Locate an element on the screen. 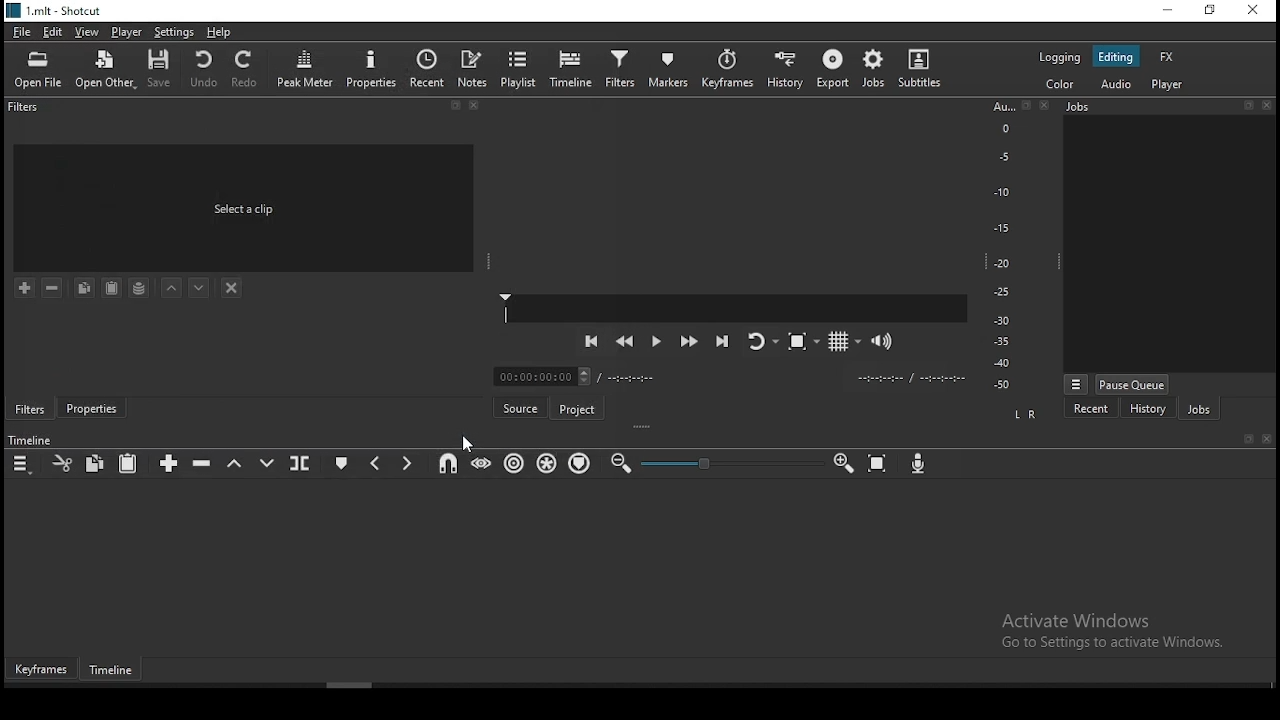  redo is located at coordinates (249, 73).